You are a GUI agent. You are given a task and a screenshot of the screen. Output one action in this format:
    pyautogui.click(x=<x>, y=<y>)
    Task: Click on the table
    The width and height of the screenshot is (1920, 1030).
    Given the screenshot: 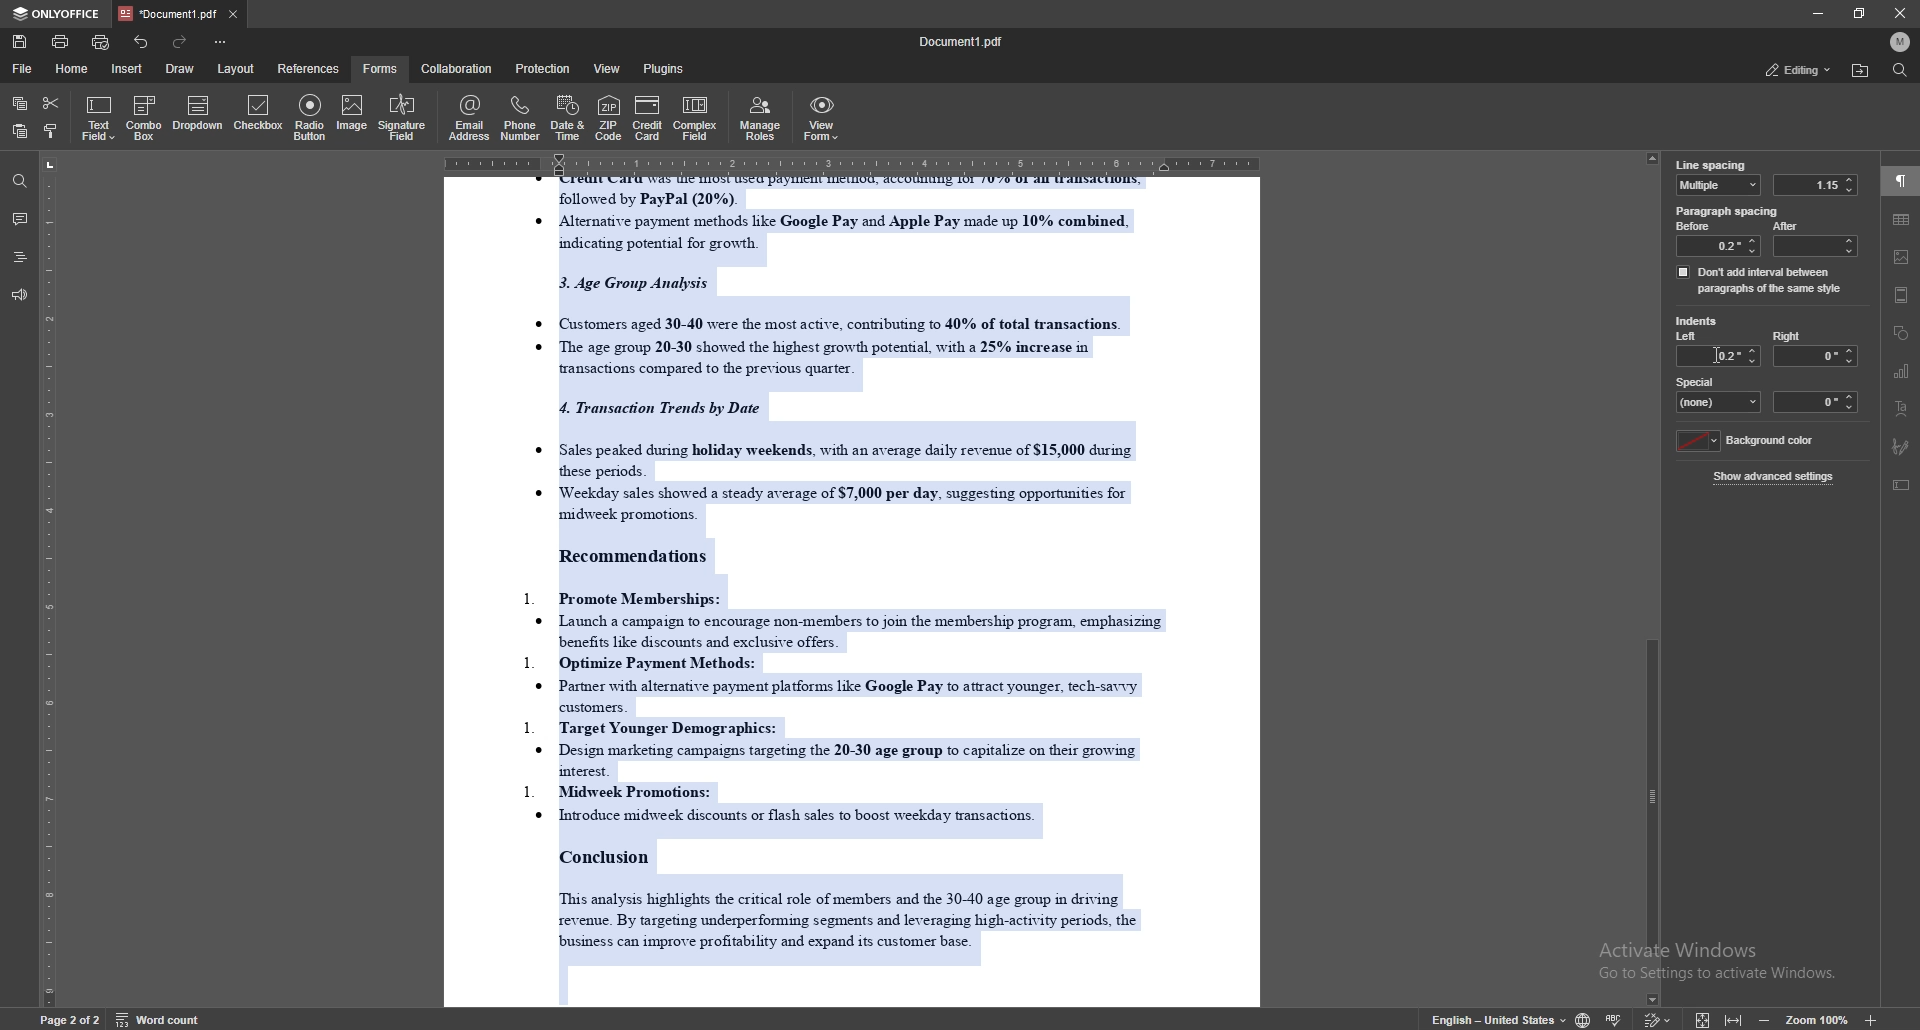 What is the action you would take?
    pyautogui.click(x=1902, y=219)
    